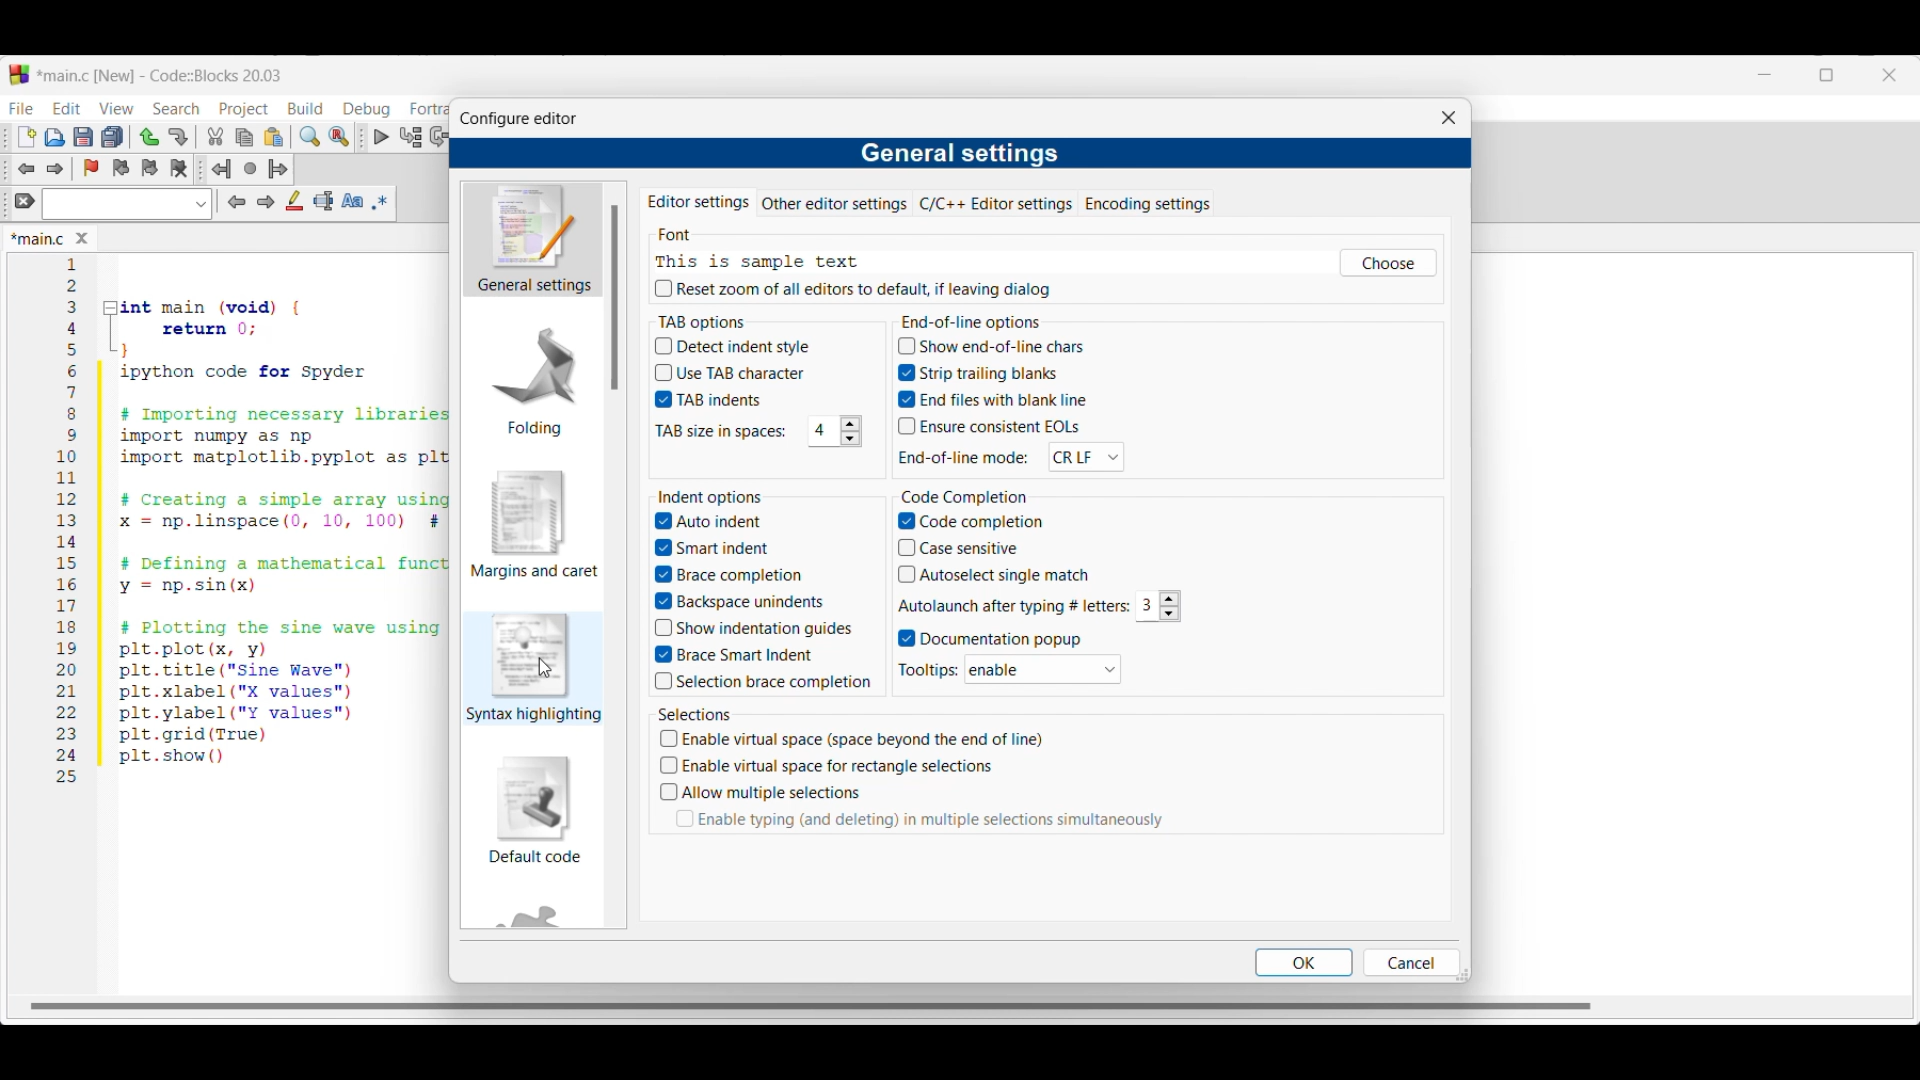 This screenshot has height=1080, width=1920. What do you see at coordinates (996, 349) in the screenshot?
I see `Show end-of-line chars` at bounding box center [996, 349].